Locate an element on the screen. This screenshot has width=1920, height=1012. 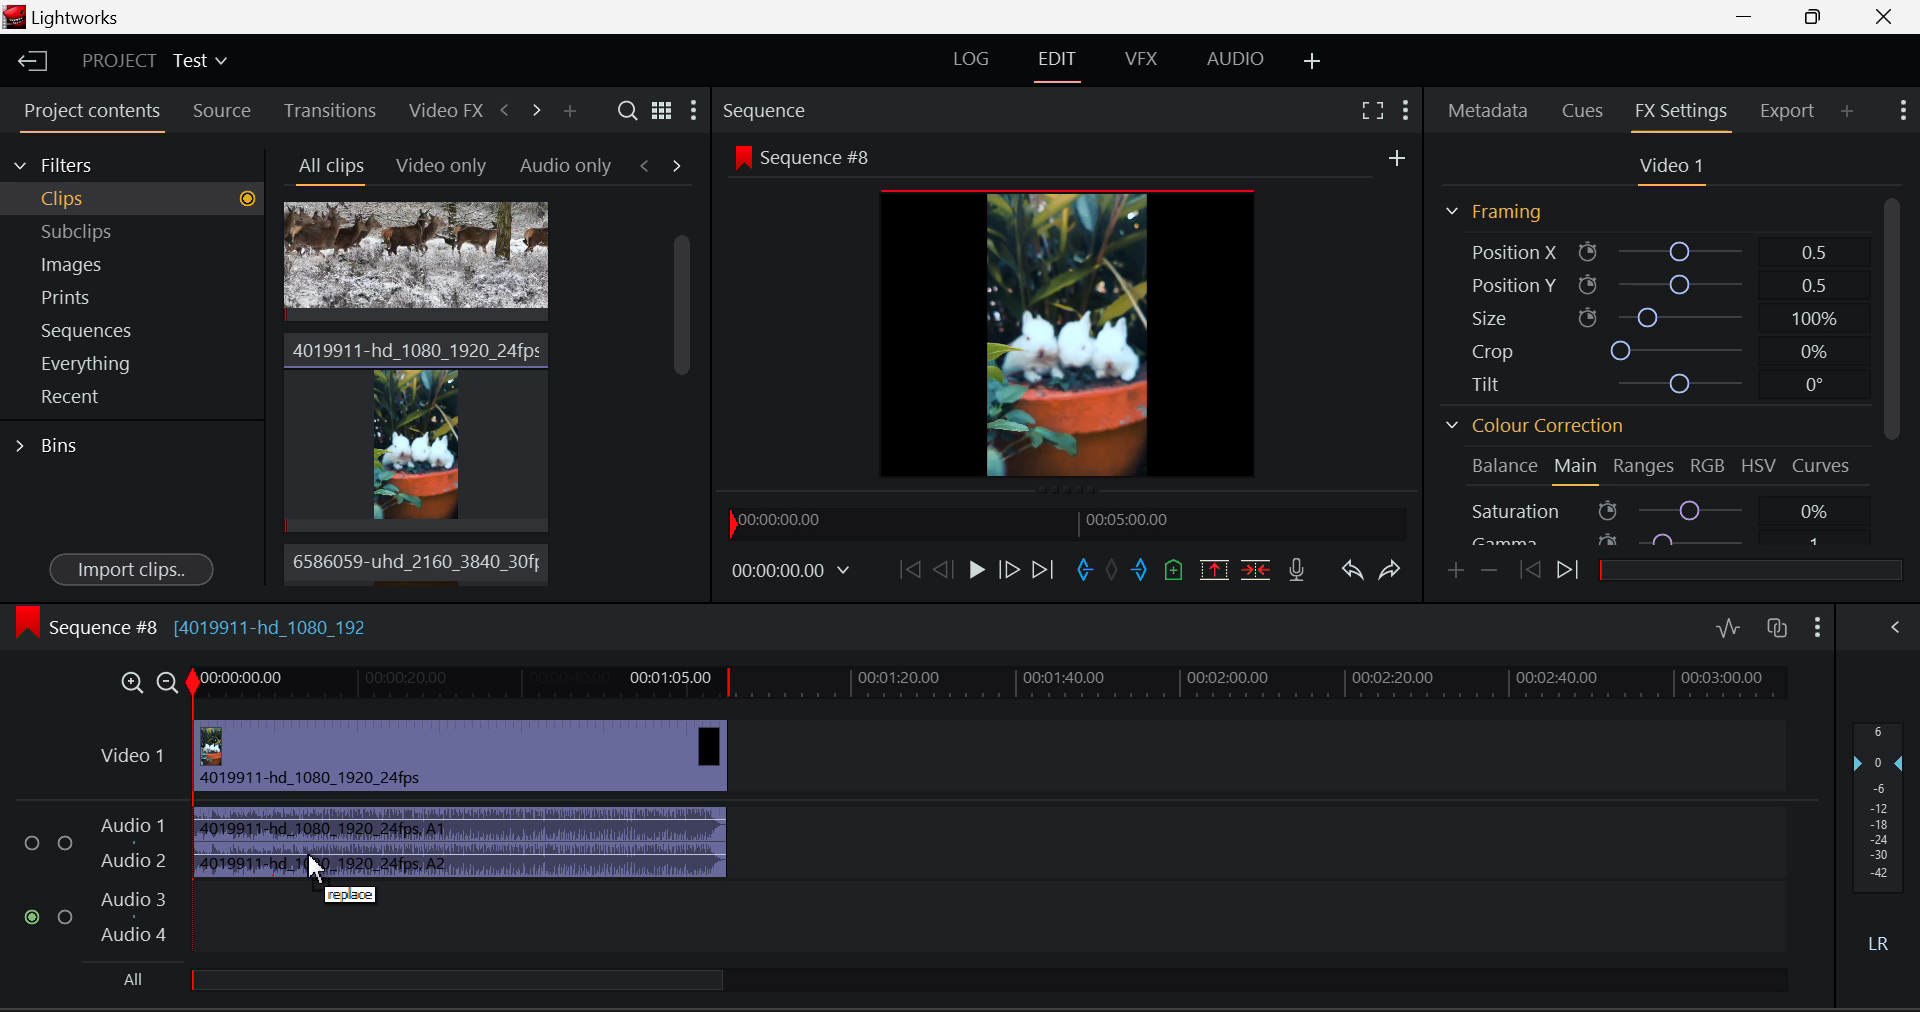
Project Timeline Navigator is located at coordinates (1068, 519).